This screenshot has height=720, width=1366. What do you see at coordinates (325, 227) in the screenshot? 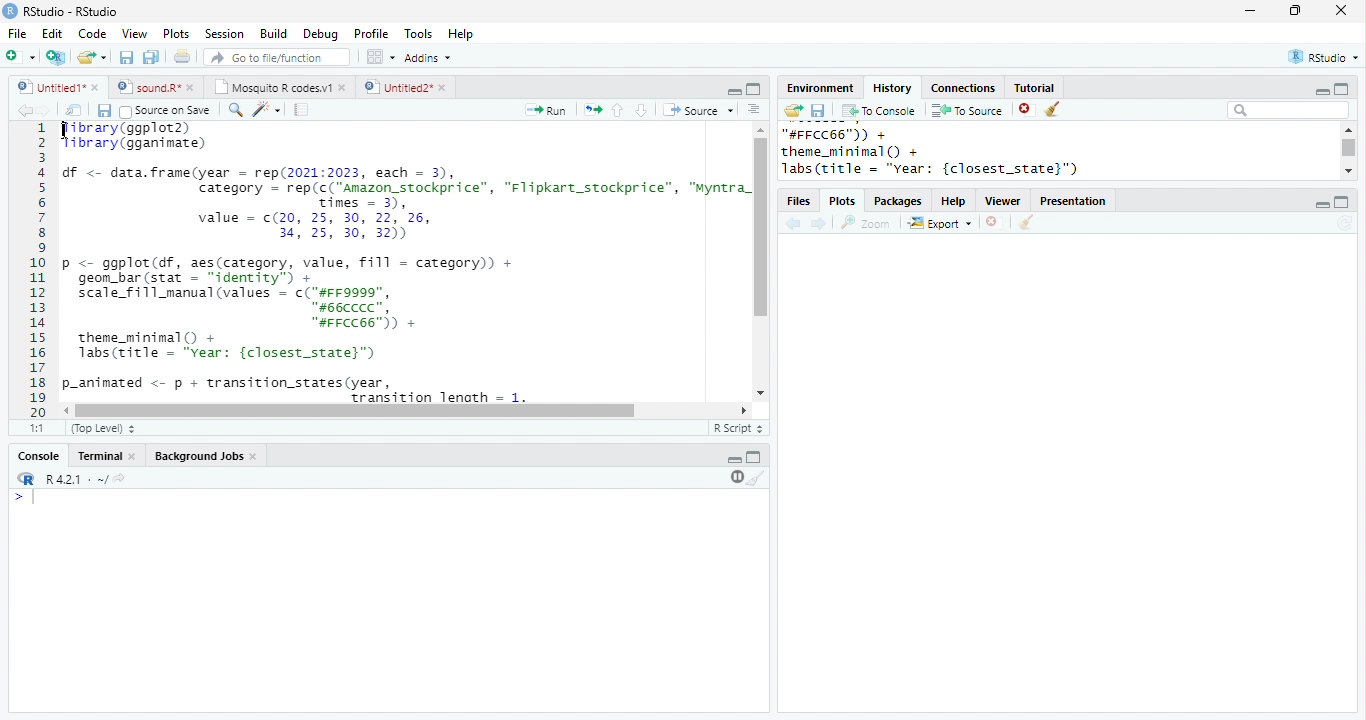
I see `value = c(20, 25, 30, 22, 26,
34, 25, 30, 32)` at bounding box center [325, 227].